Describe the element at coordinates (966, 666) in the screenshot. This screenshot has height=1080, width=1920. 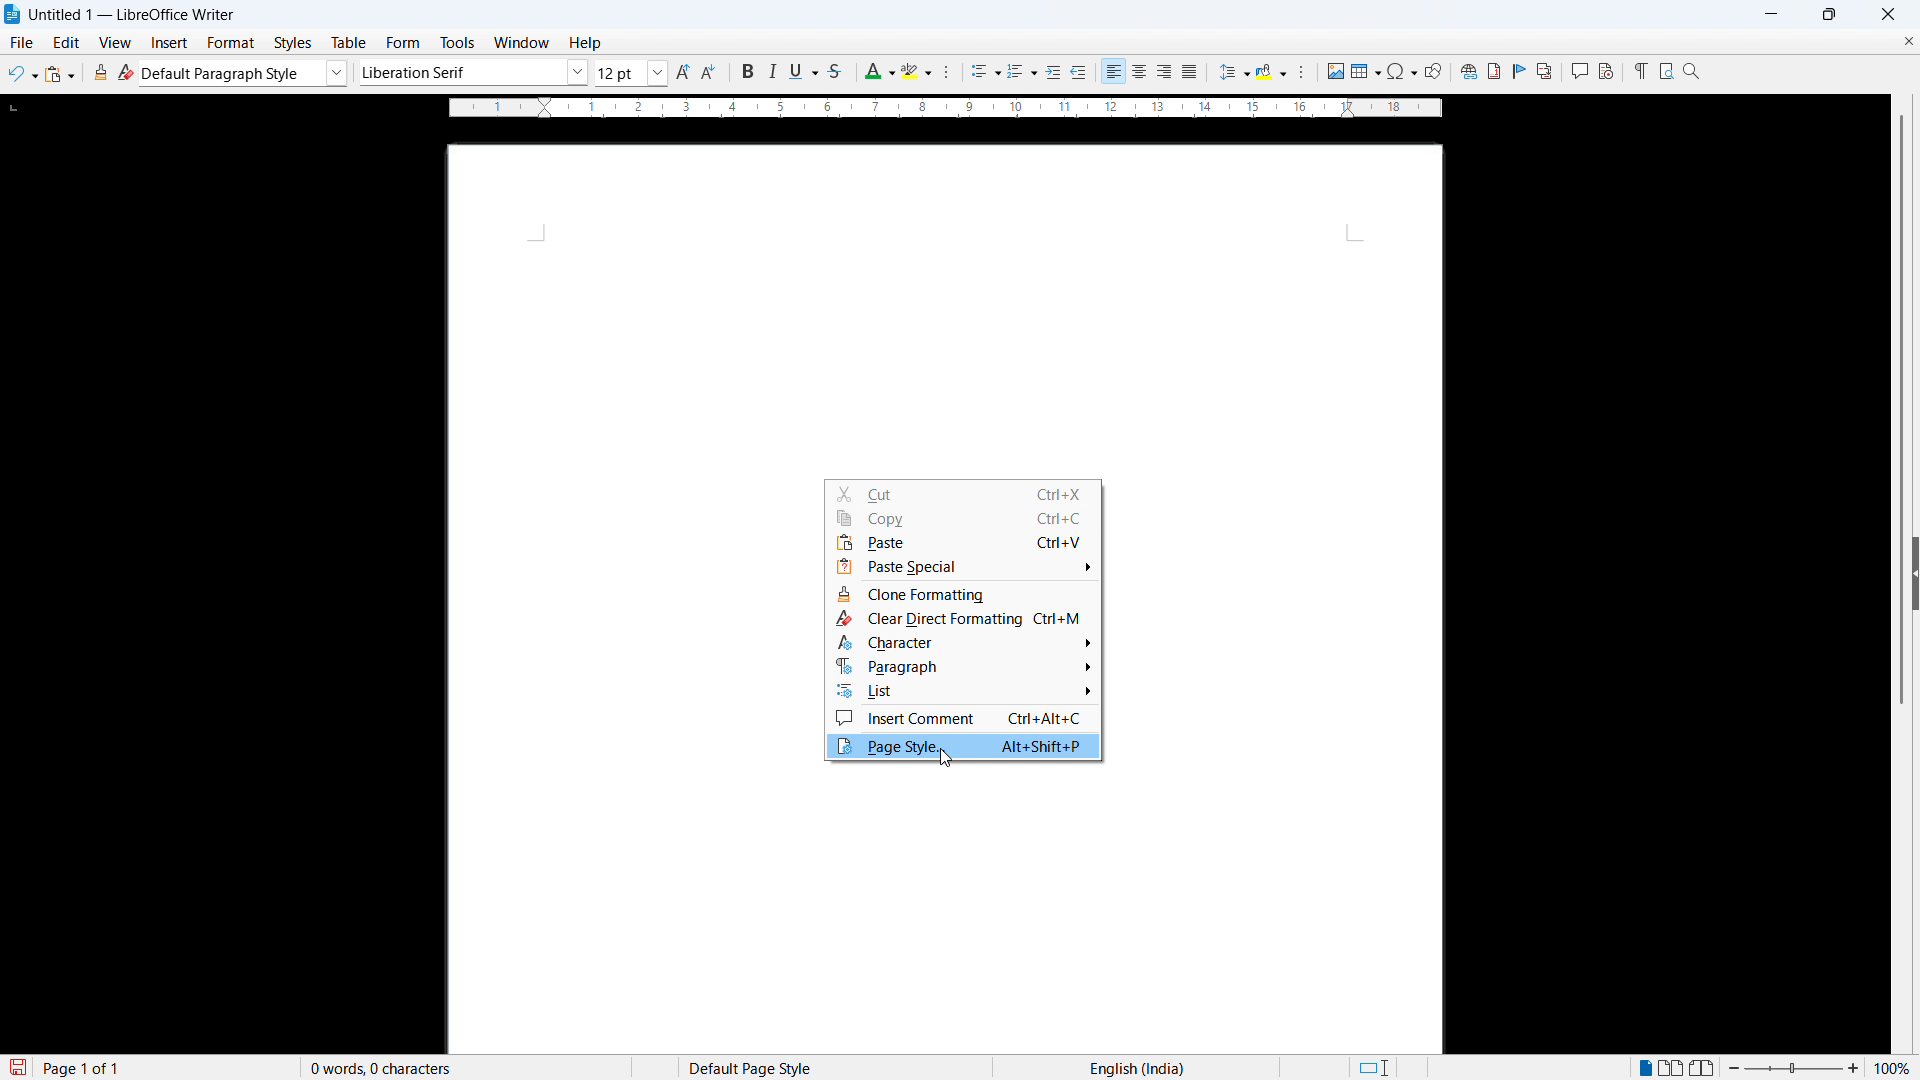
I see `Paragraph ` at that location.